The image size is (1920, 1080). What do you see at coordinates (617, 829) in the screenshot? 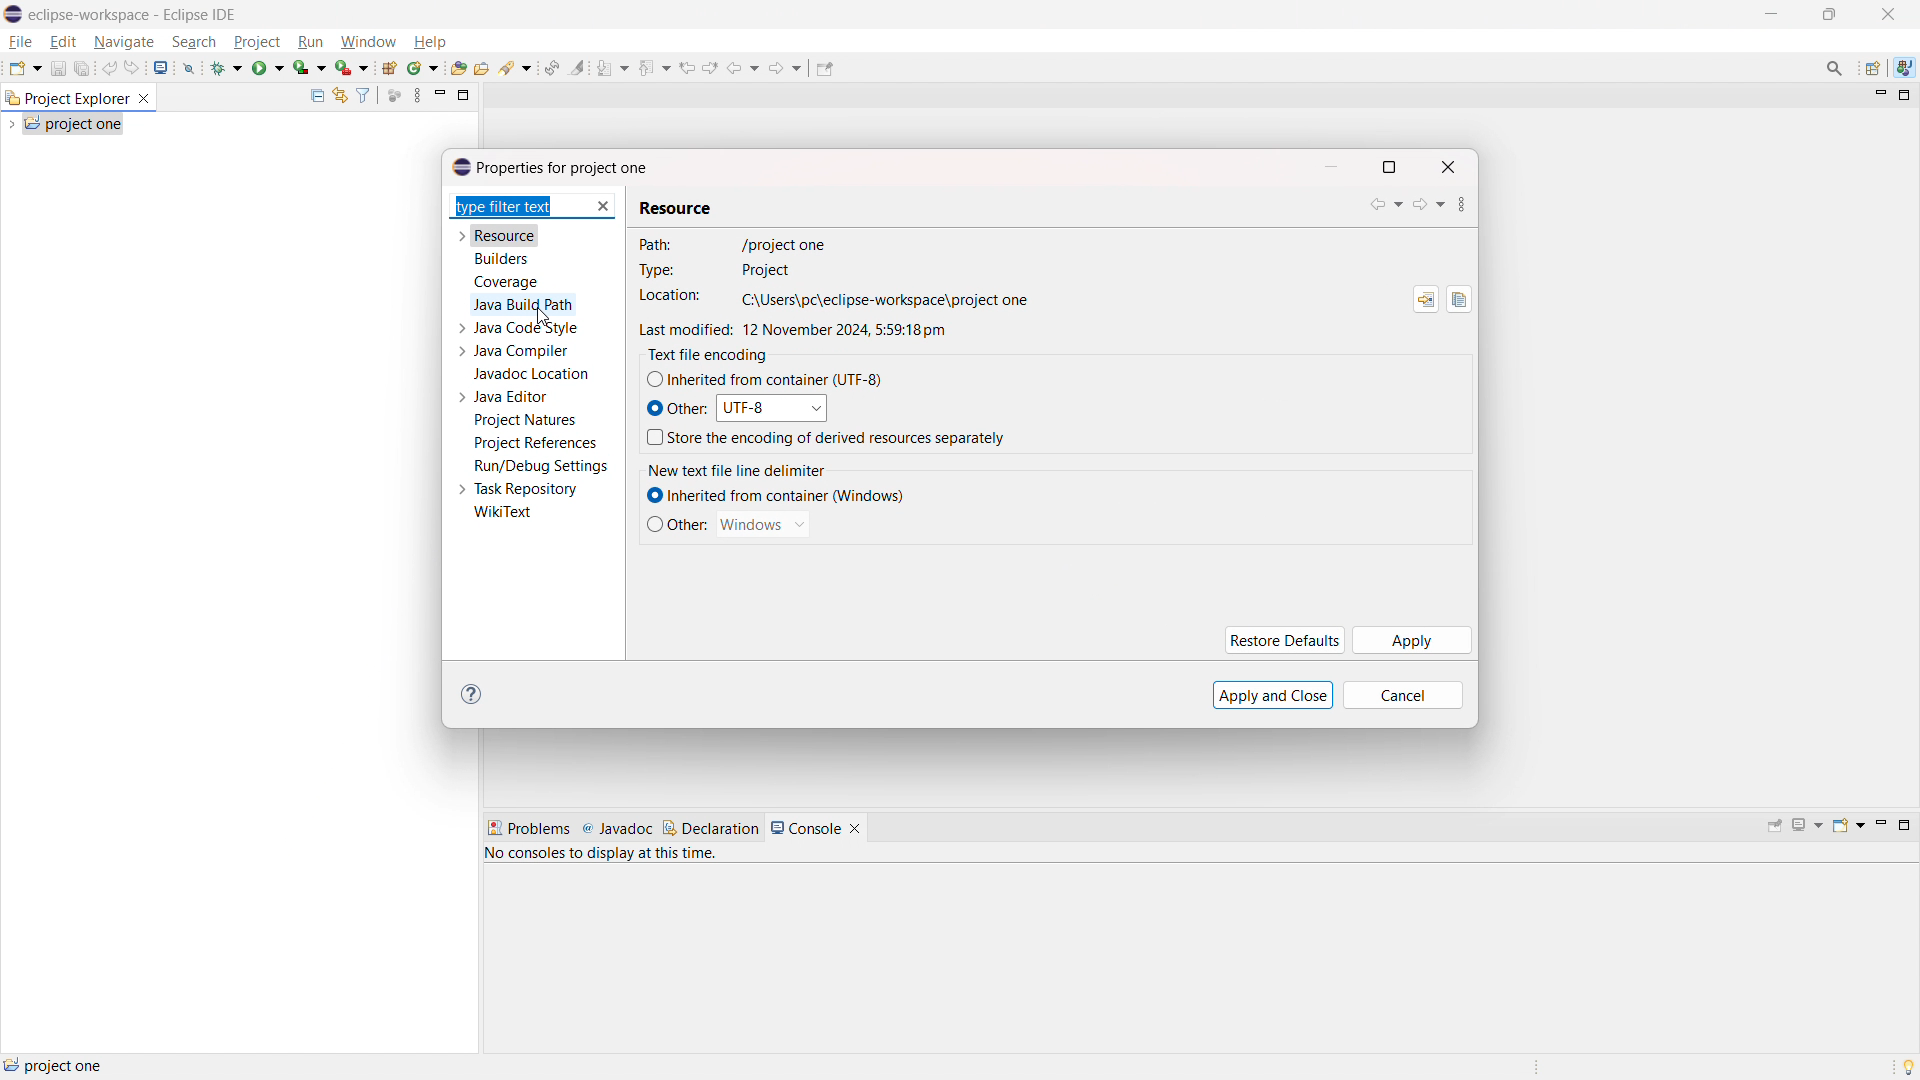
I see `javadoc` at bounding box center [617, 829].